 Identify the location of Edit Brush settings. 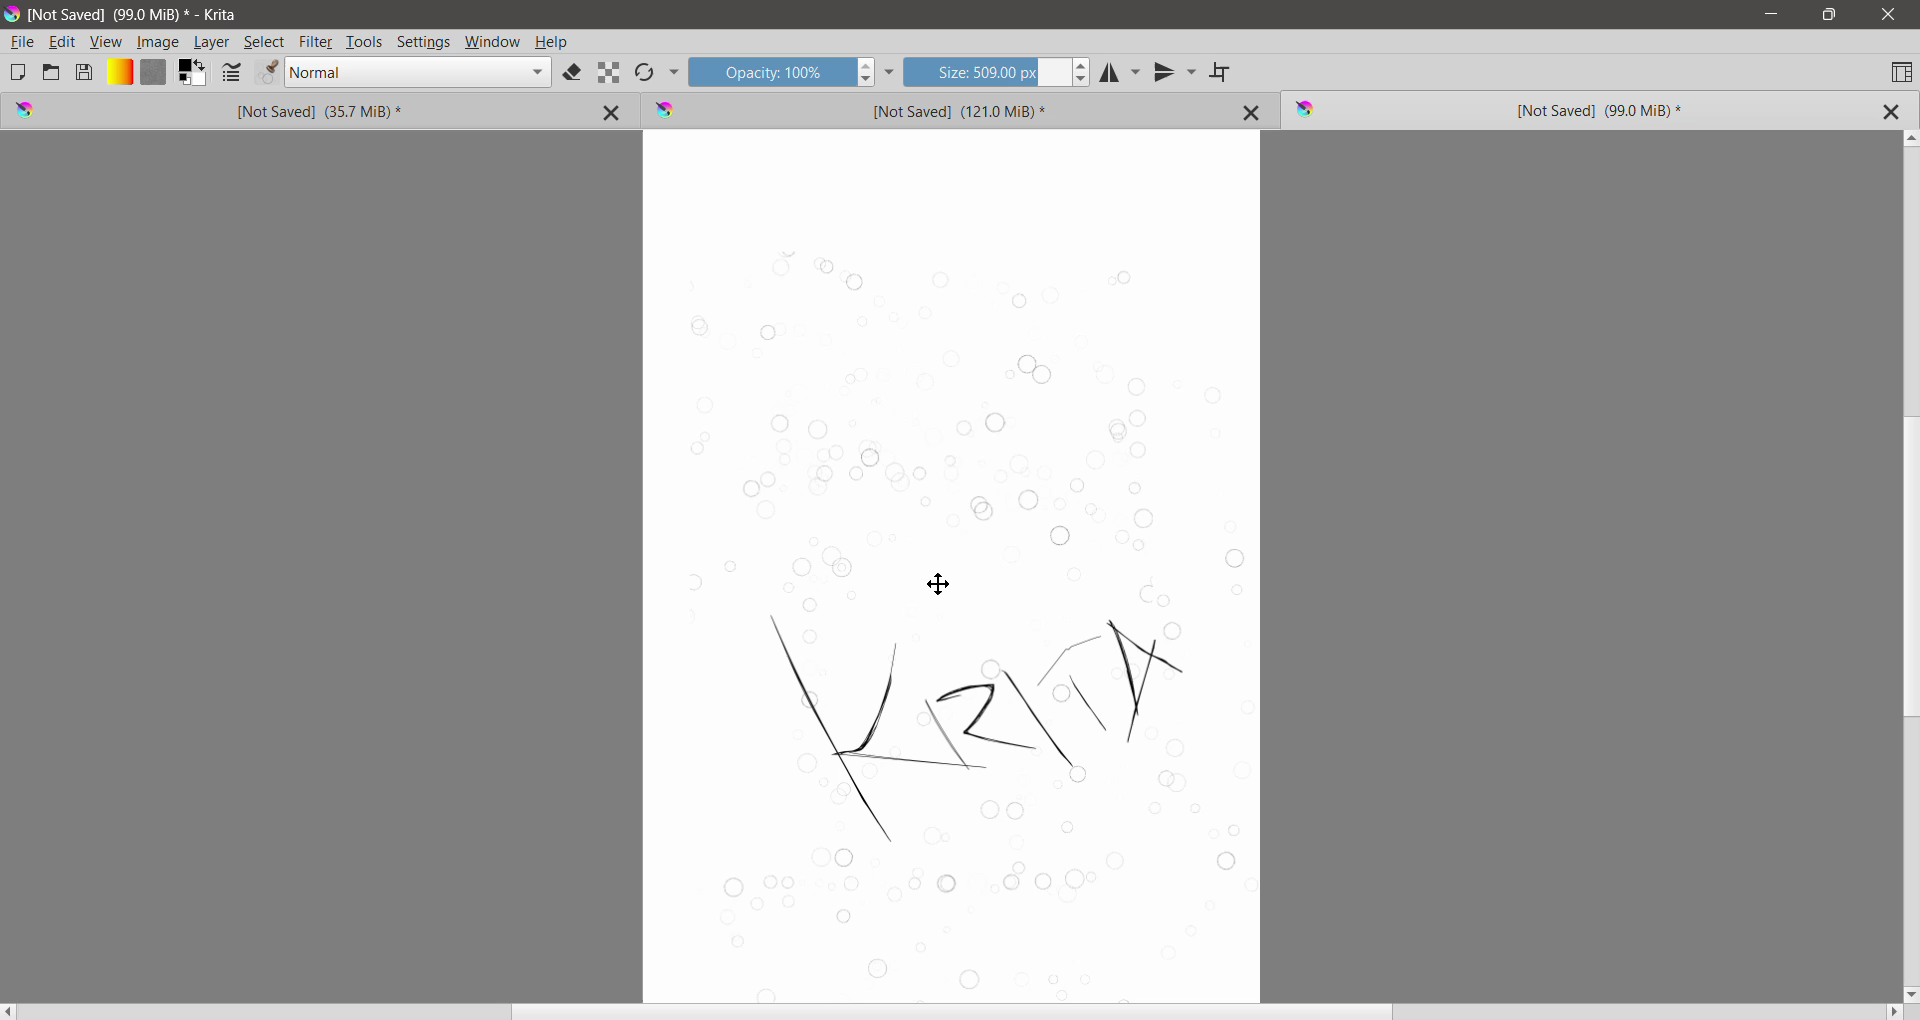
(231, 74).